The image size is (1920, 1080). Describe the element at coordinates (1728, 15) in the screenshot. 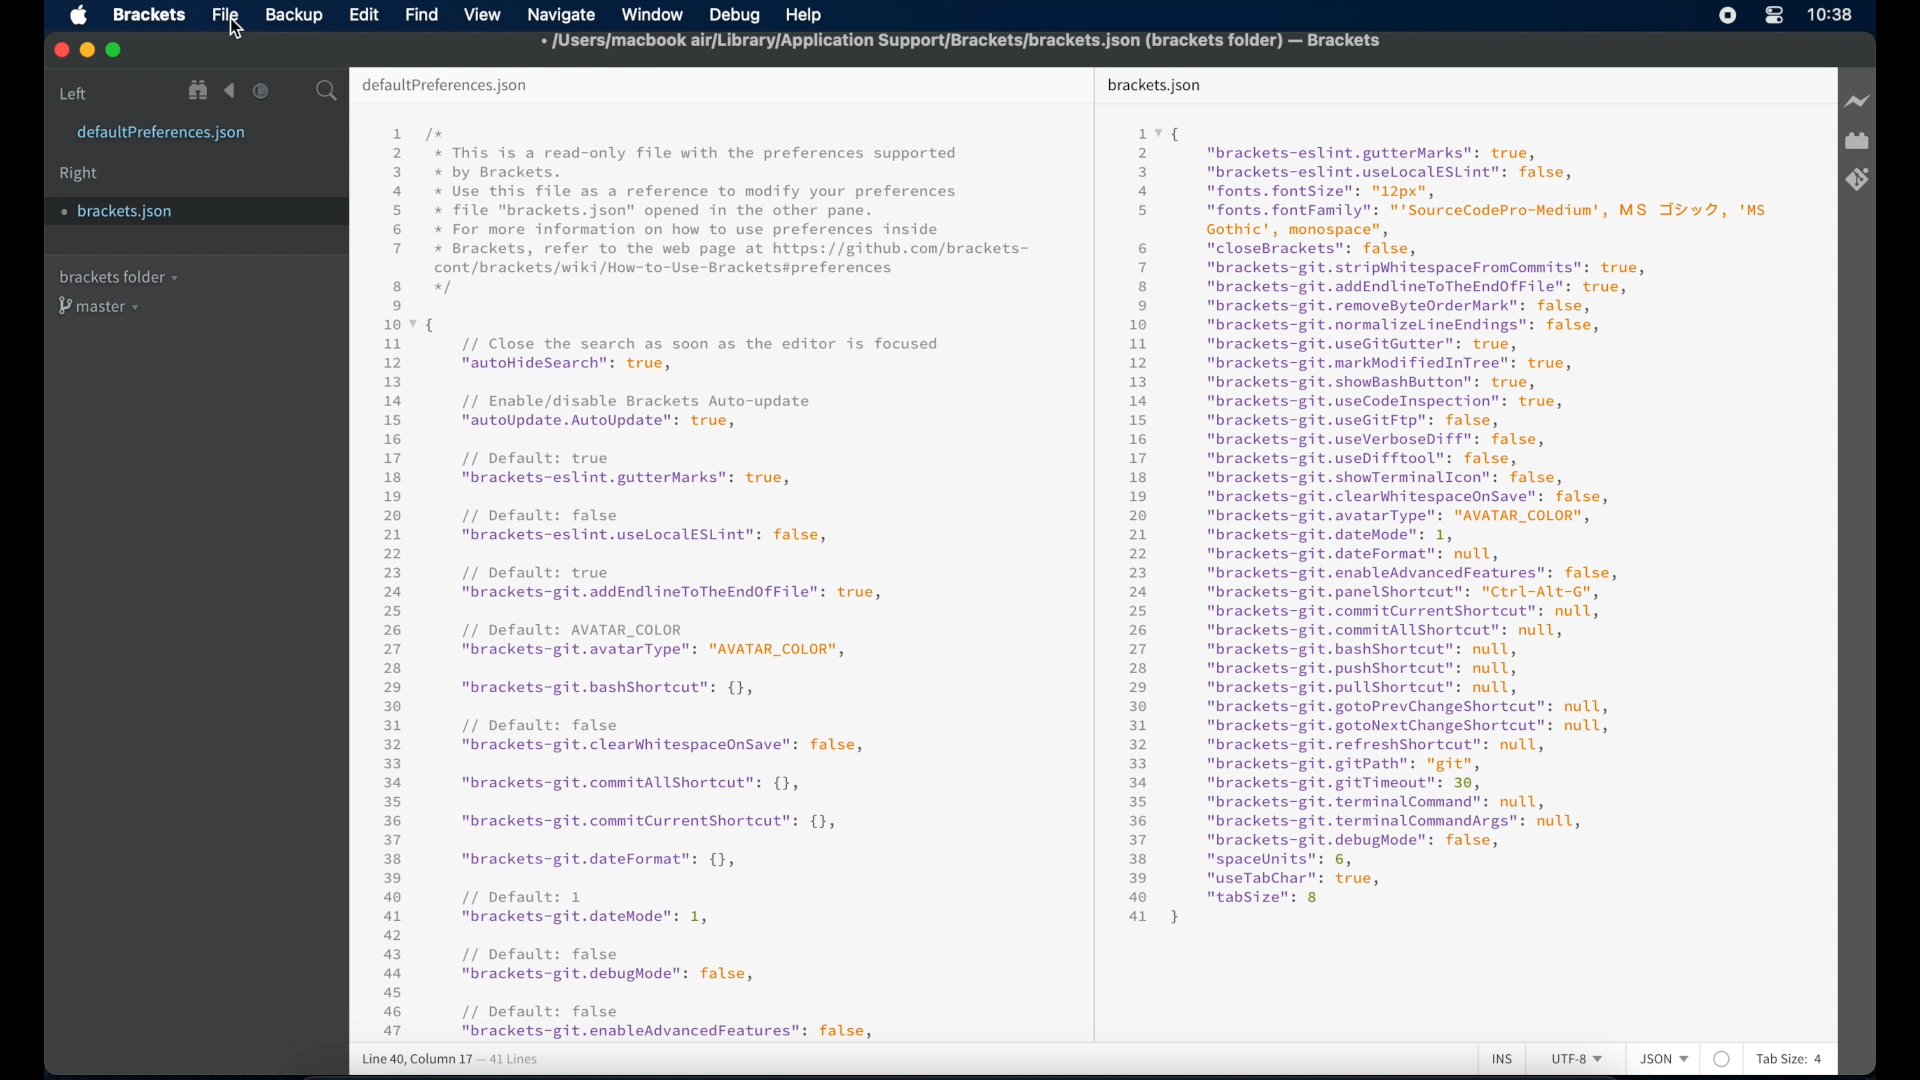

I see `screen recorder icon` at that location.